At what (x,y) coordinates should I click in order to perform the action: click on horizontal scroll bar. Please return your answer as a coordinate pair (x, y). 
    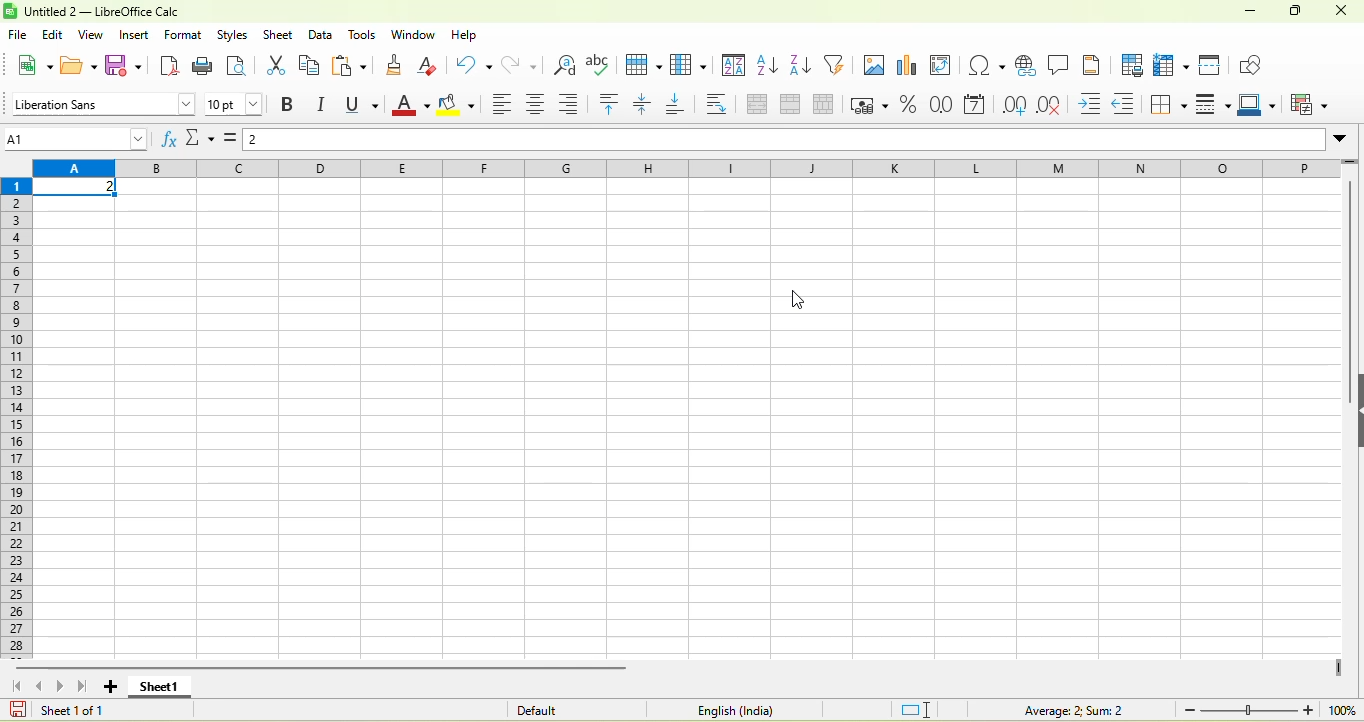
    Looking at the image, I should click on (324, 667).